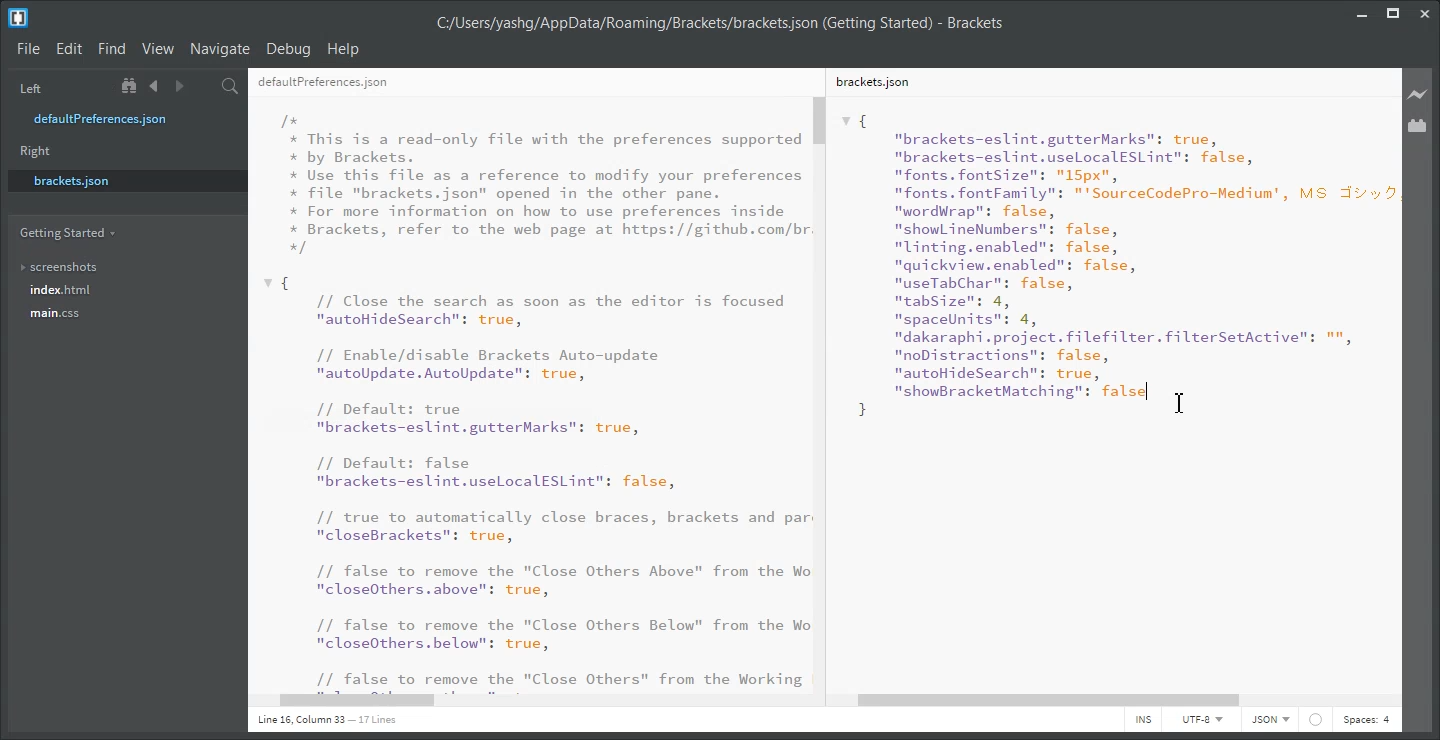 This screenshot has height=740, width=1440. Describe the element at coordinates (66, 233) in the screenshot. I see `Getting Started` at that location.